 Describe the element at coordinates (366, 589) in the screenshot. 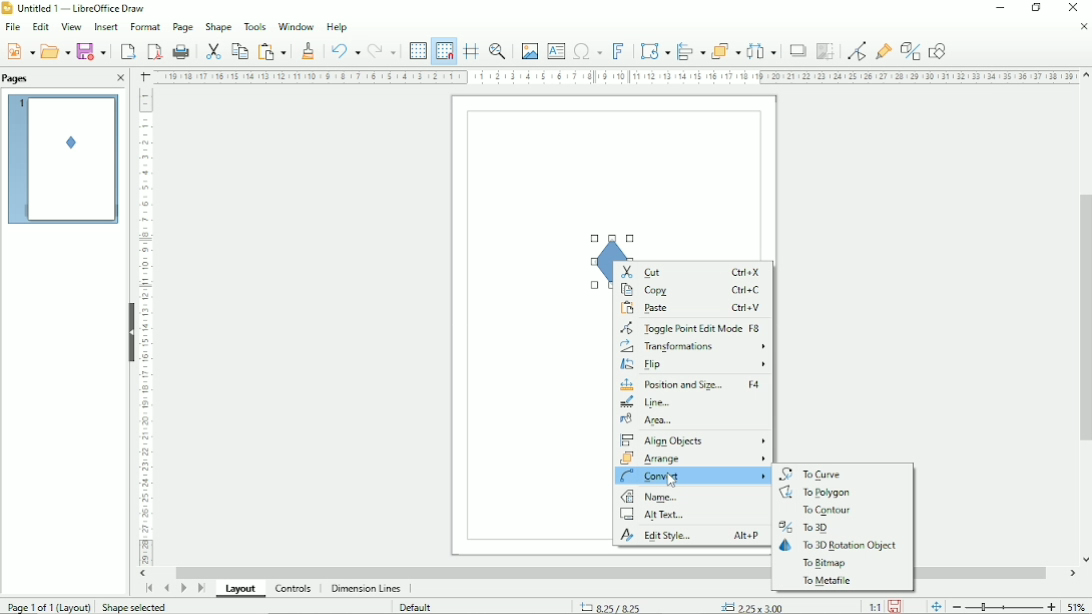

I see `Dimension lines` at that location.